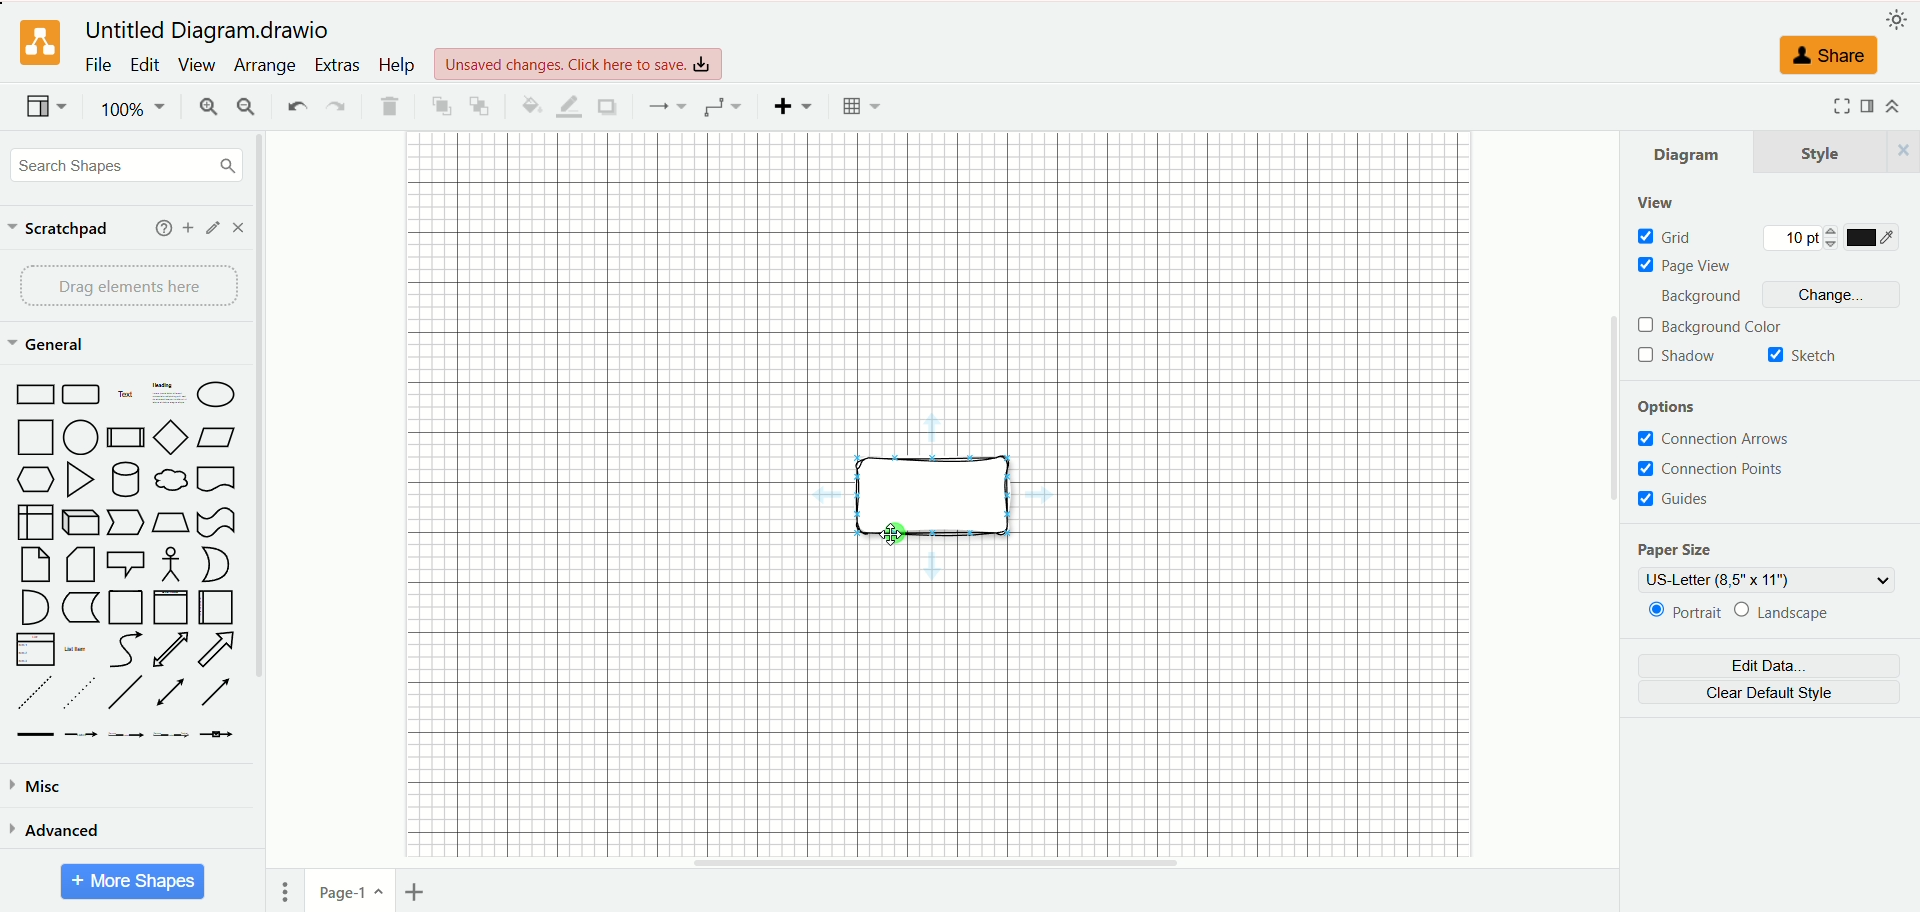  What do you see at coordinates (1874, 238) in the screenshot?
I see `color` at bounding box center [1874, 238].